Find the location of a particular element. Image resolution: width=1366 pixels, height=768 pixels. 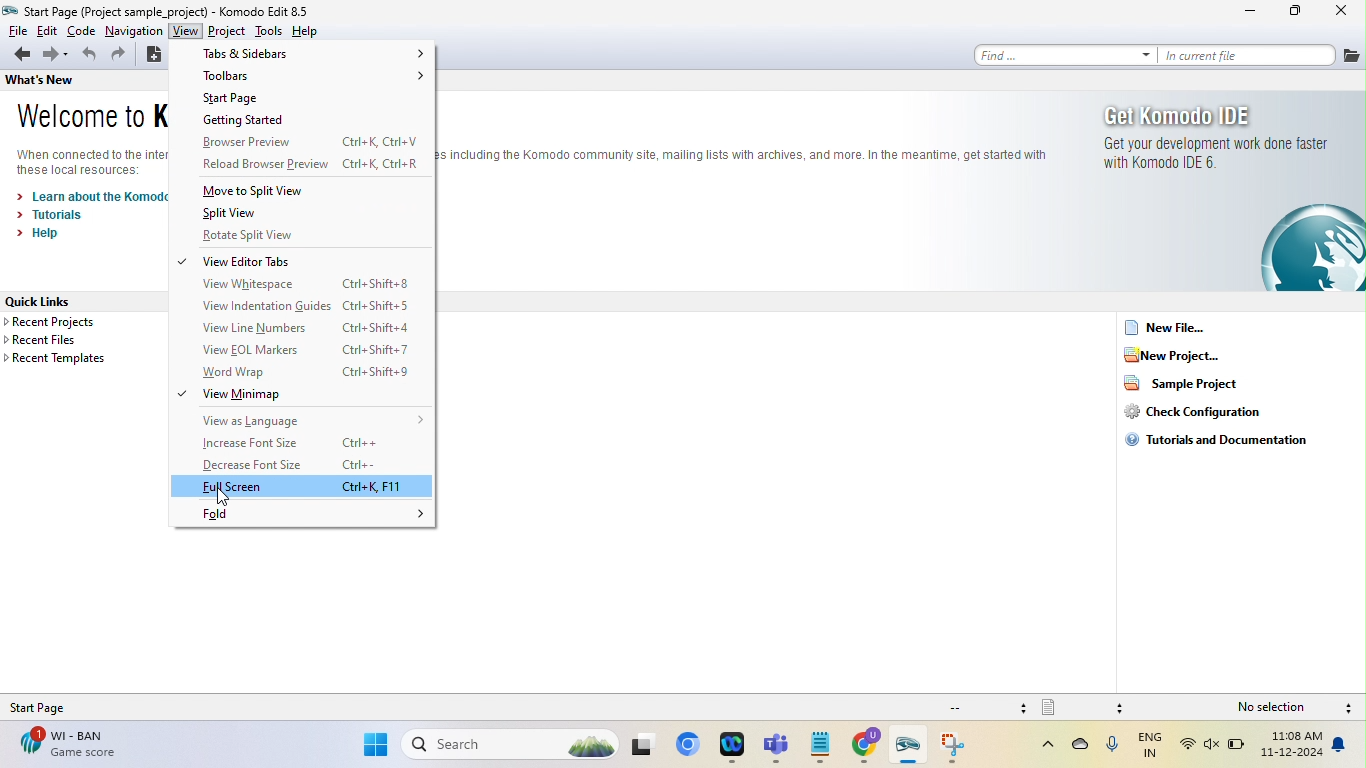

get your development work done faster with komodo ide 6 is located at coordinates (1211, 161).